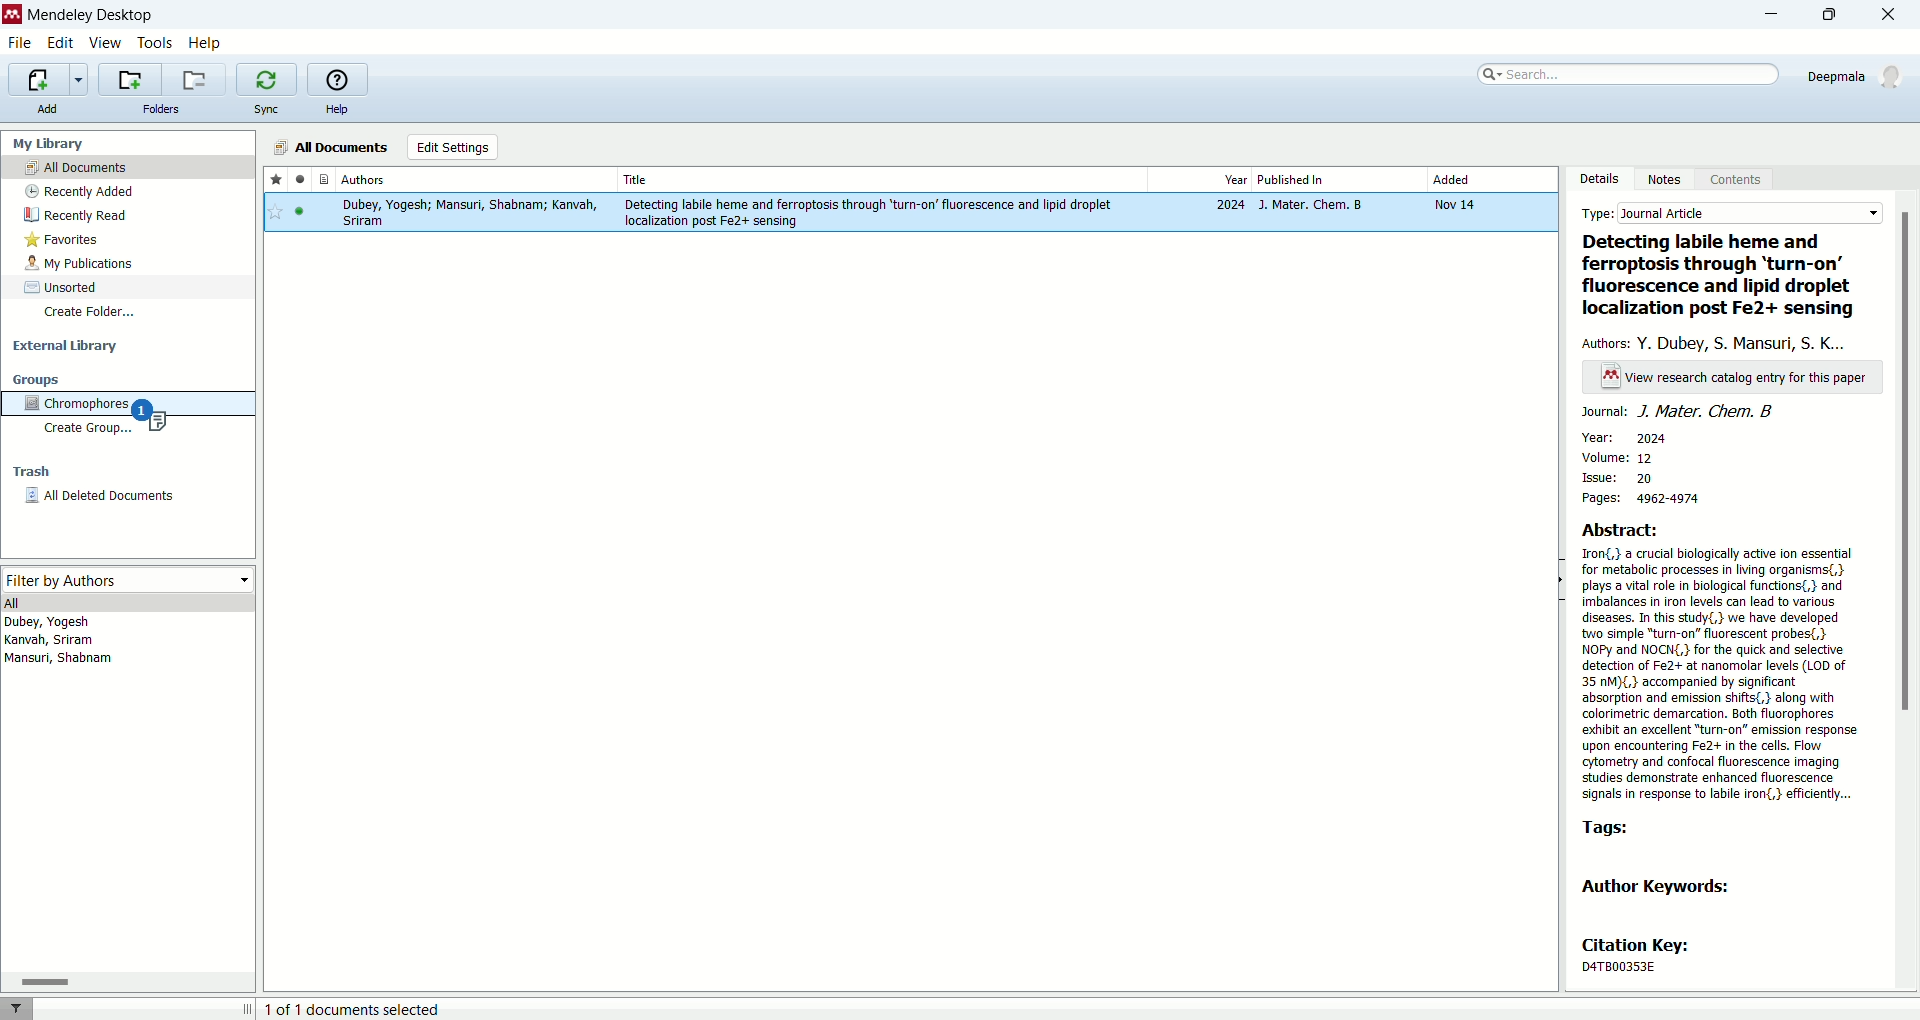 The width and height of the screenshot is (1920, 1020). What do you see at coordinates (392, 1008) in the screenshot?
I see `Il 1 of 1 documents selected` at bounding box center [392, 1008].